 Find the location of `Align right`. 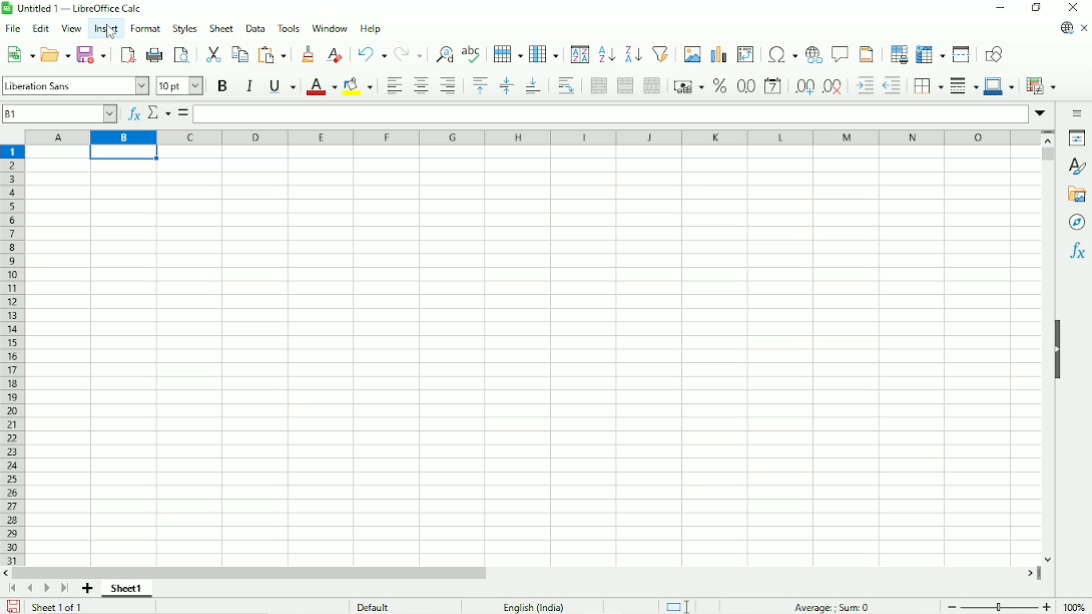

Align right is located at coordinates (449, 87).